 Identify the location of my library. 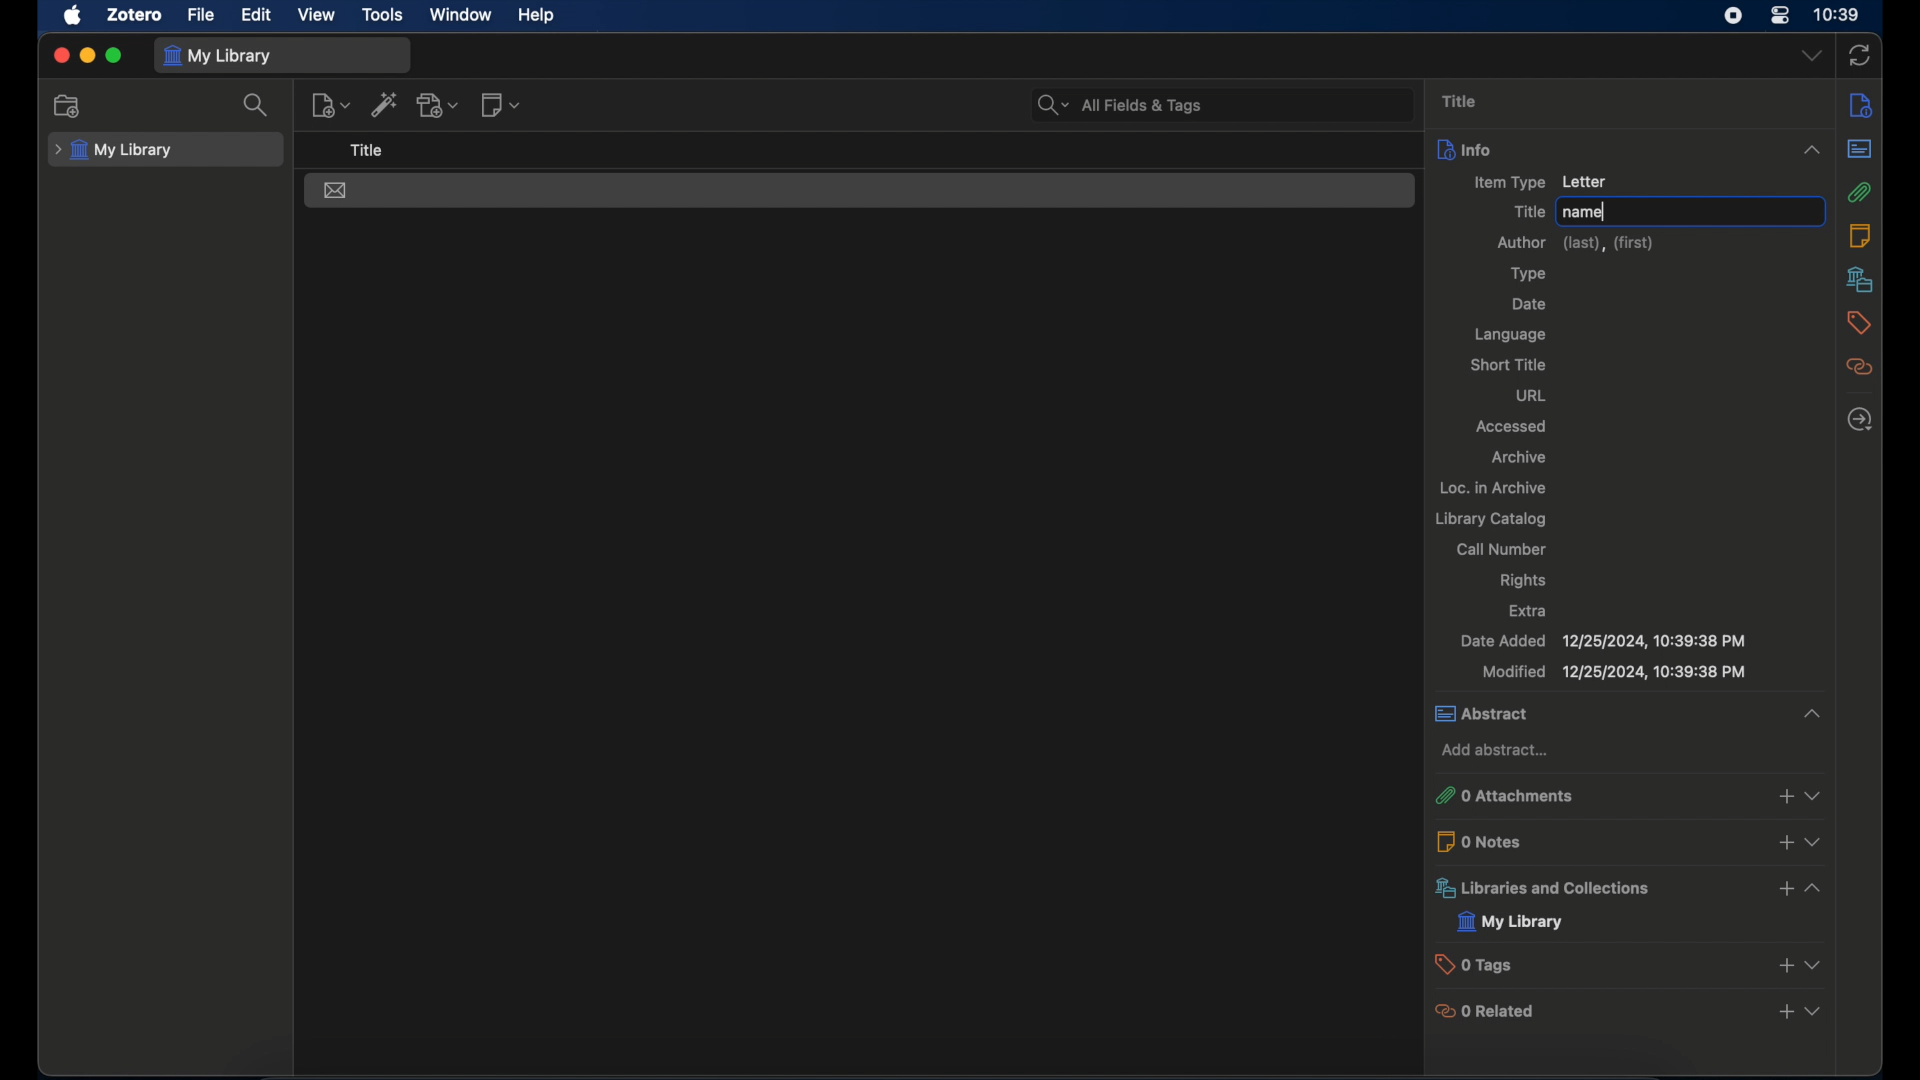
(1513, 924).